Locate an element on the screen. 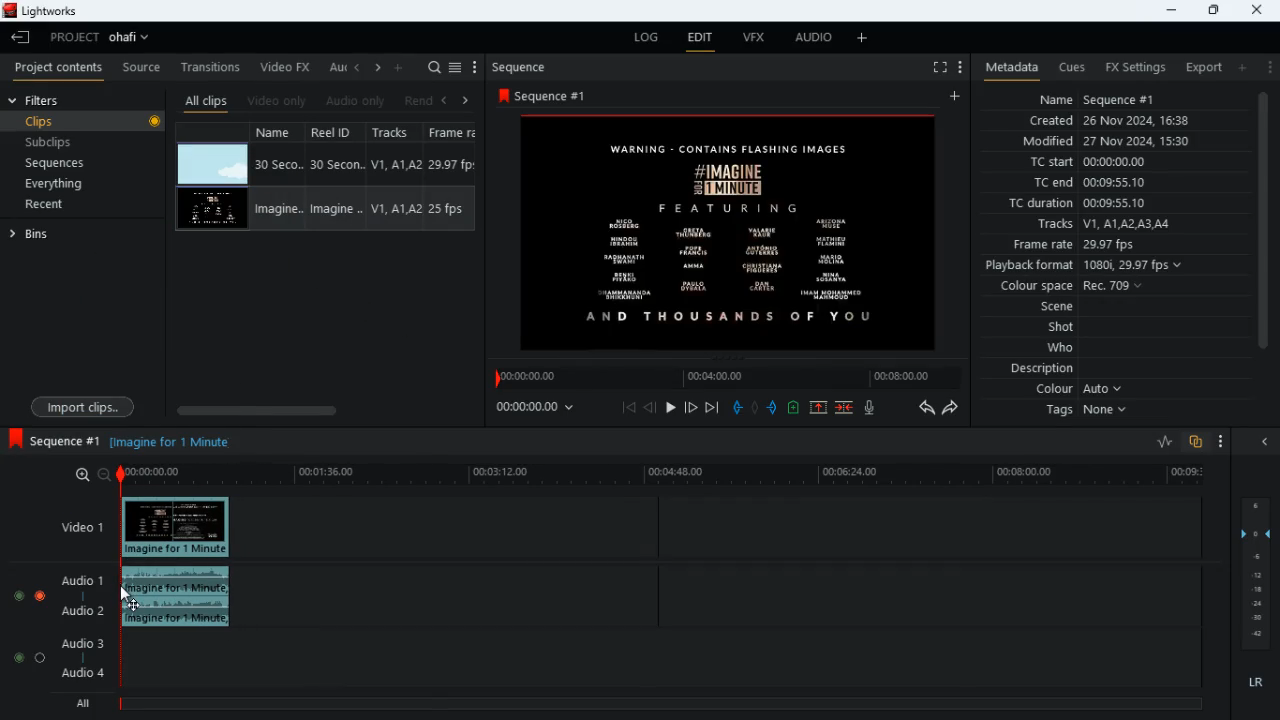  tc start is located at coordinates (1086, 163).